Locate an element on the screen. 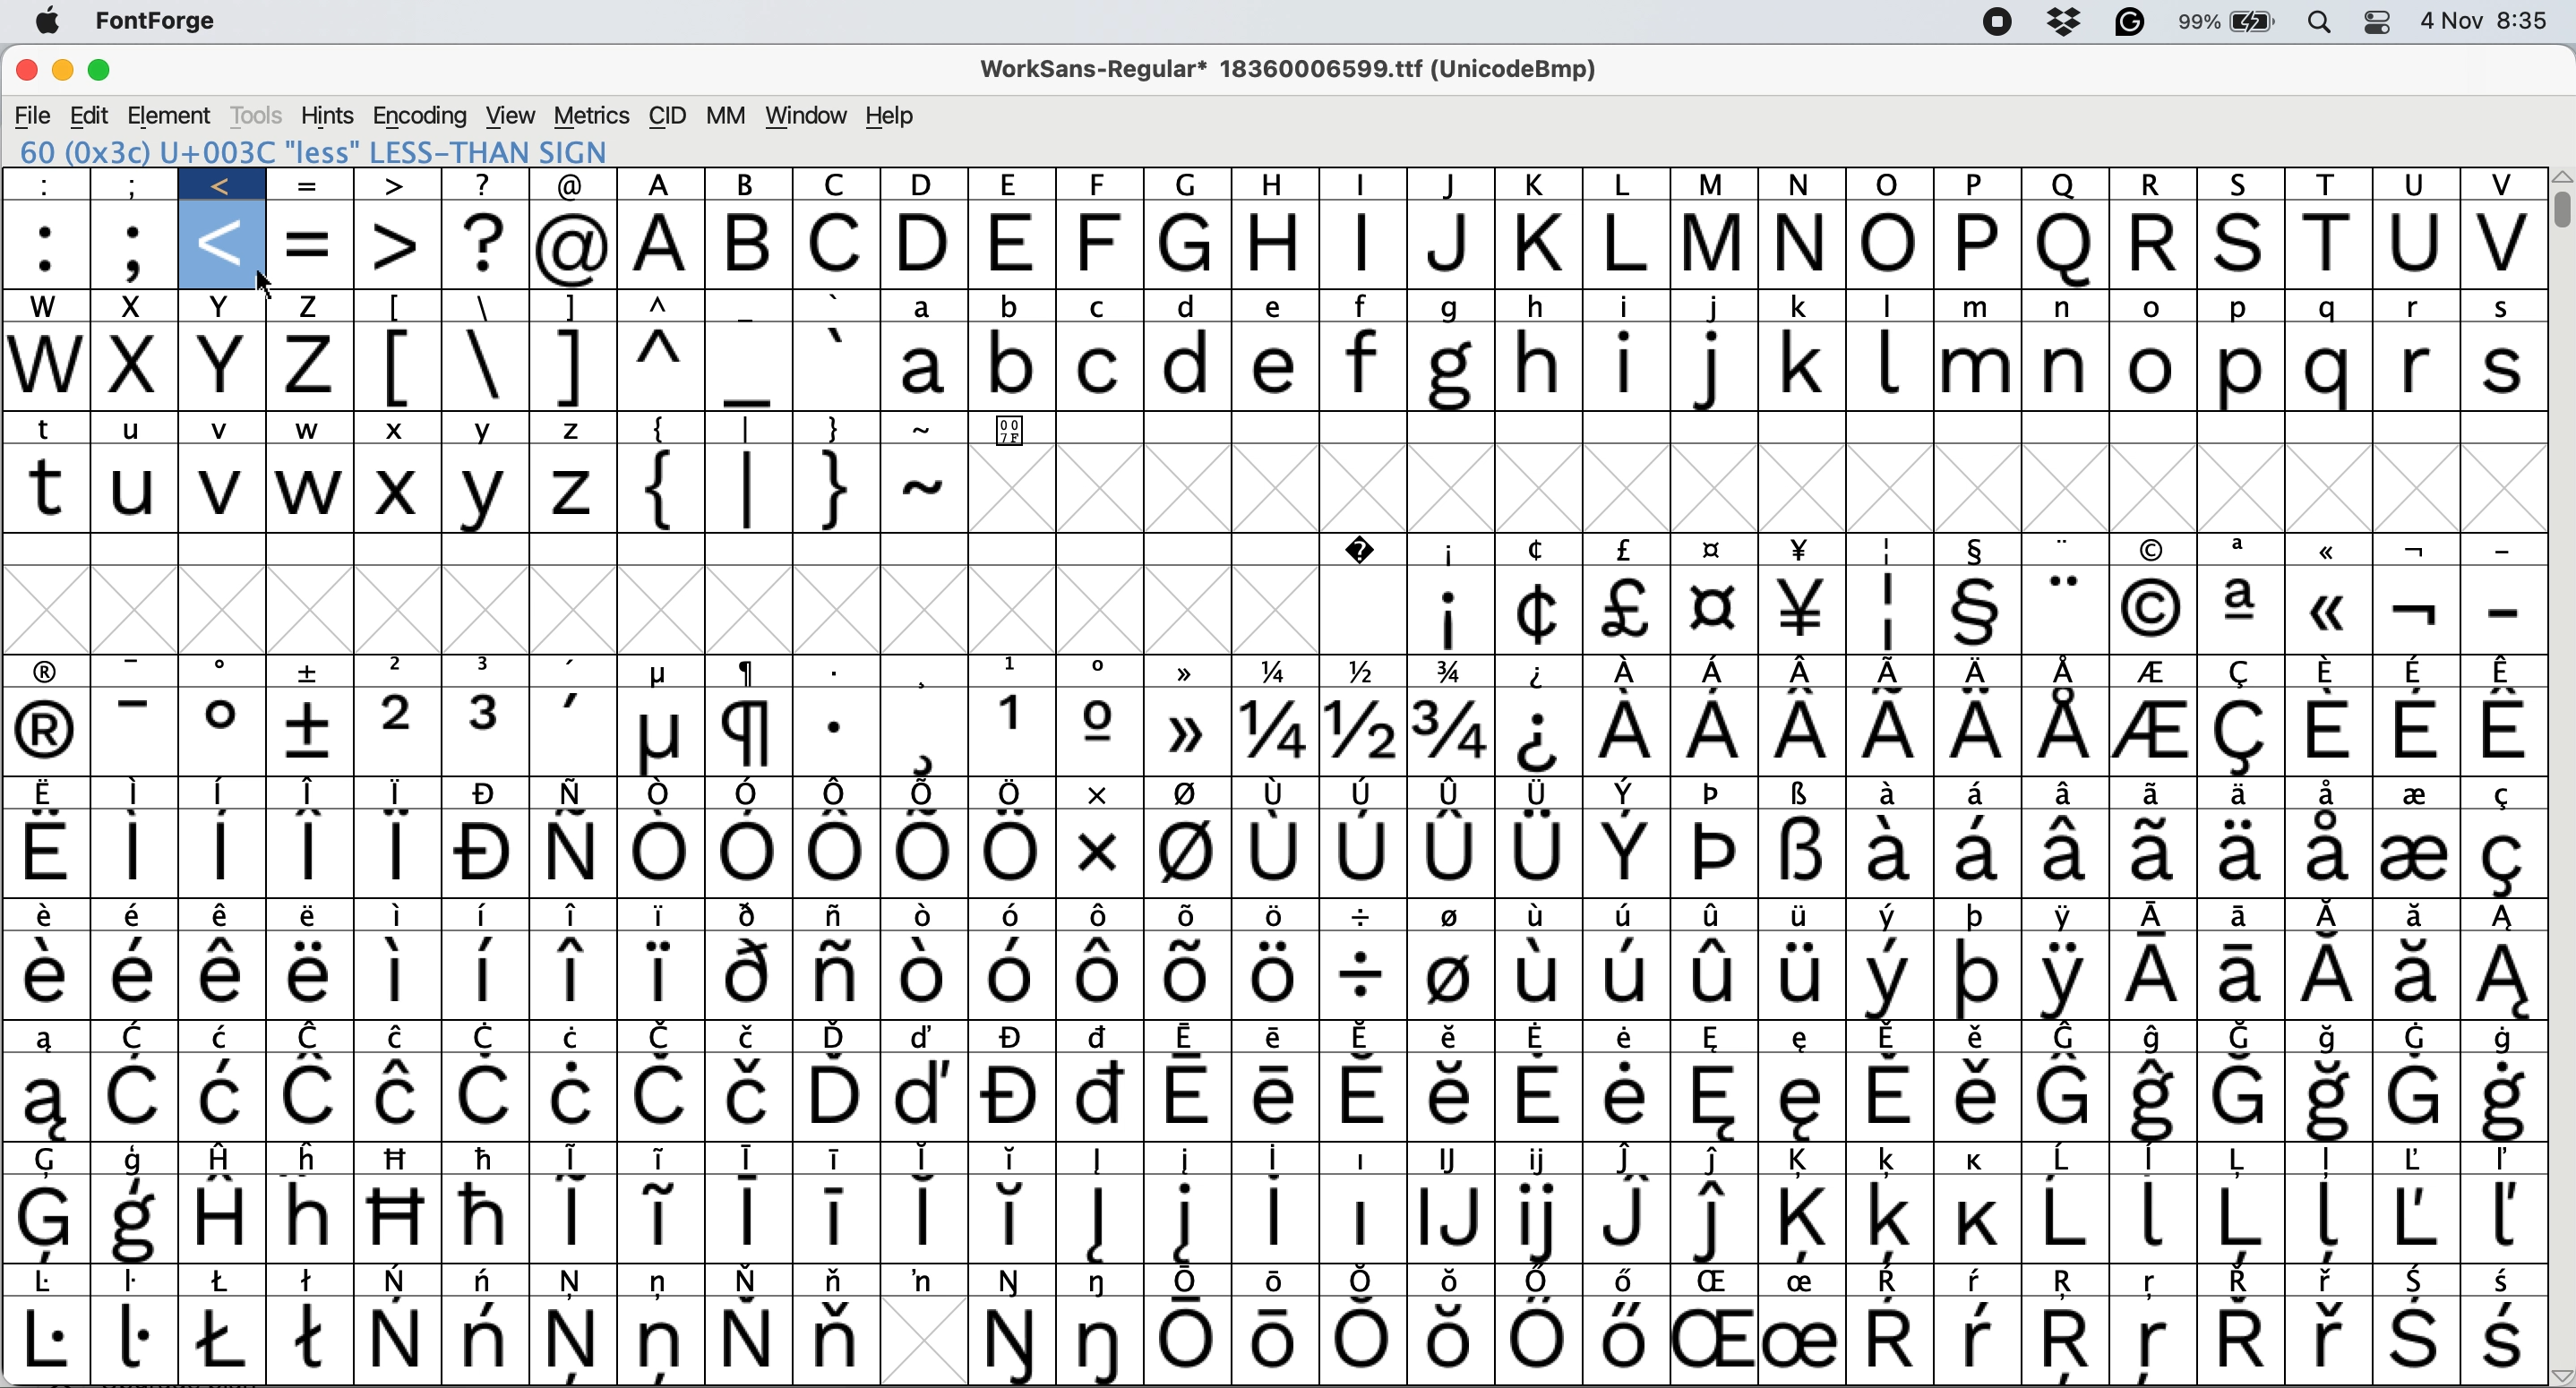 The image size is (2576, 1388). Symbol is located at coordinates (1450, 1036).